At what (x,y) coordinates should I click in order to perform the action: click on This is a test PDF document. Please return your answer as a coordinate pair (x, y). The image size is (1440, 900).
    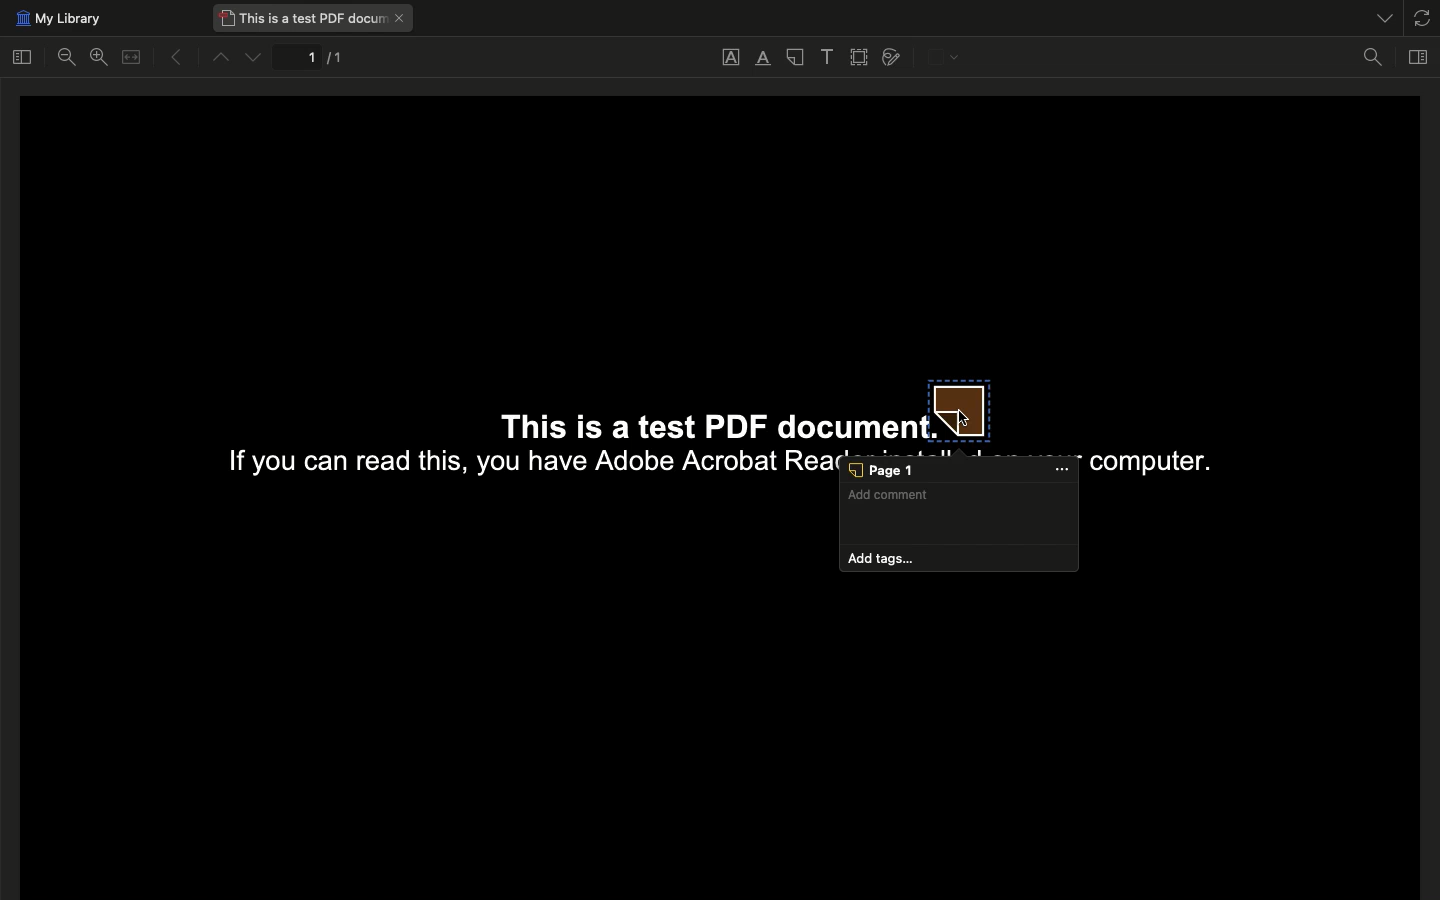
    Looking at the image, I should click on (314, 18).